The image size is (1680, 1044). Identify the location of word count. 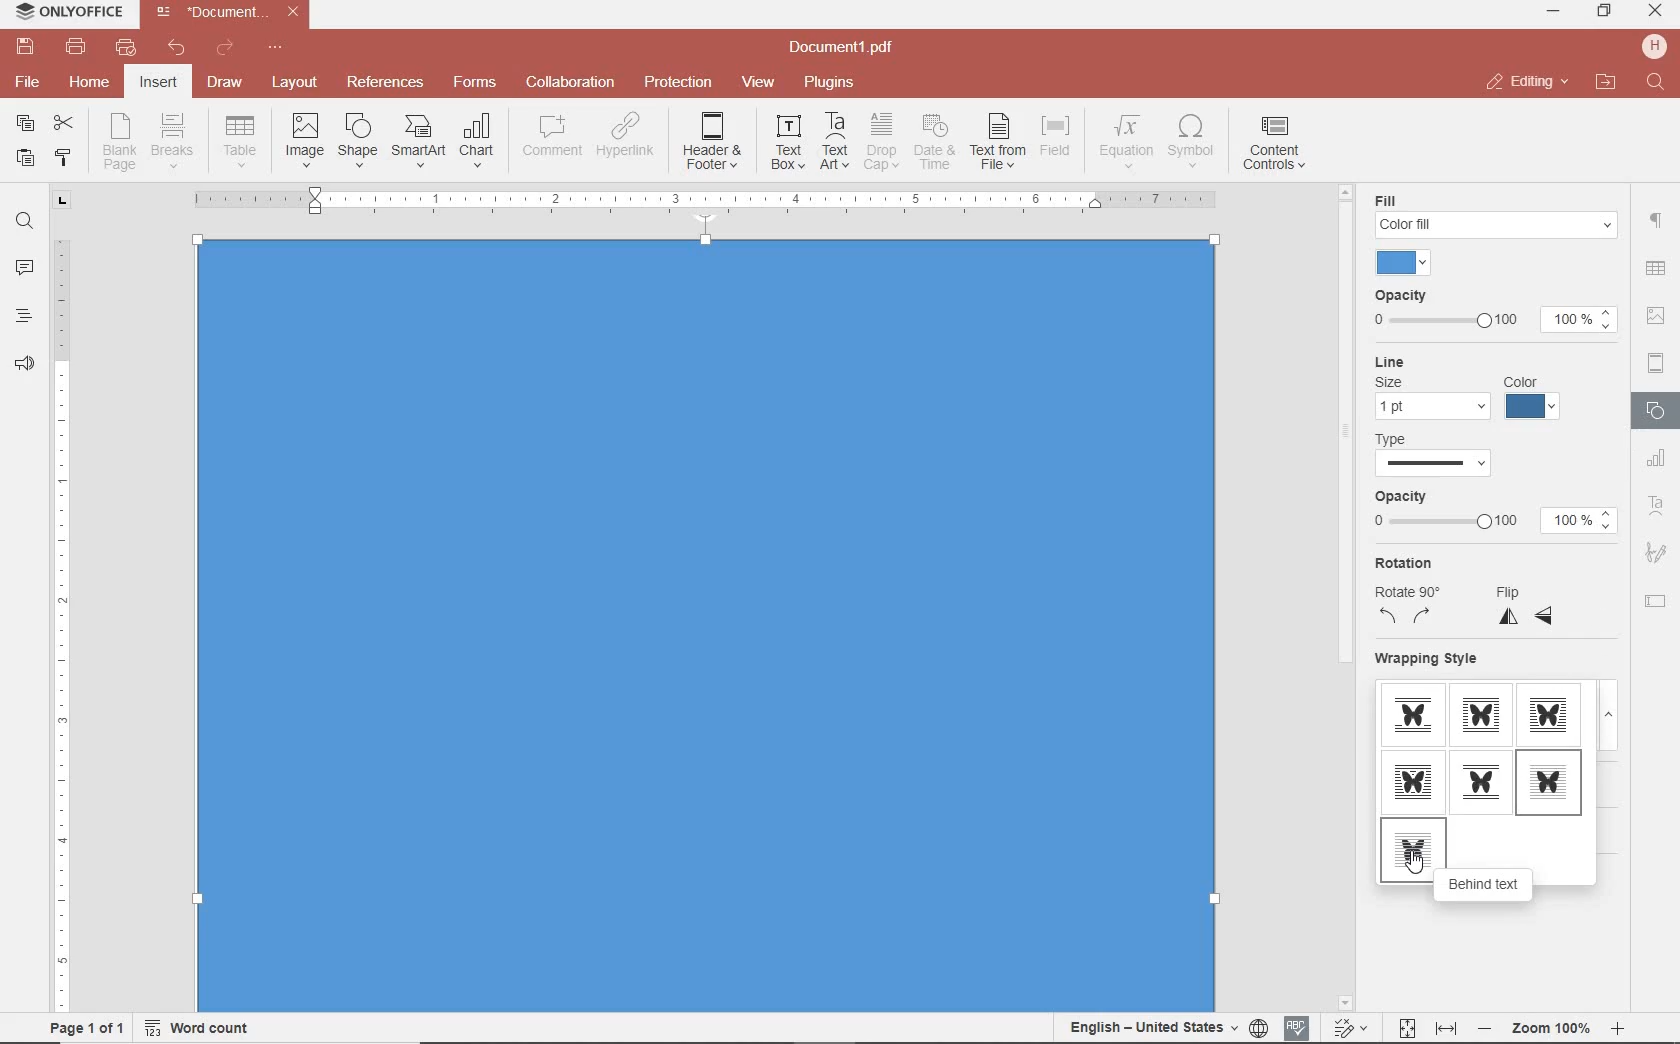
(204, 1028).